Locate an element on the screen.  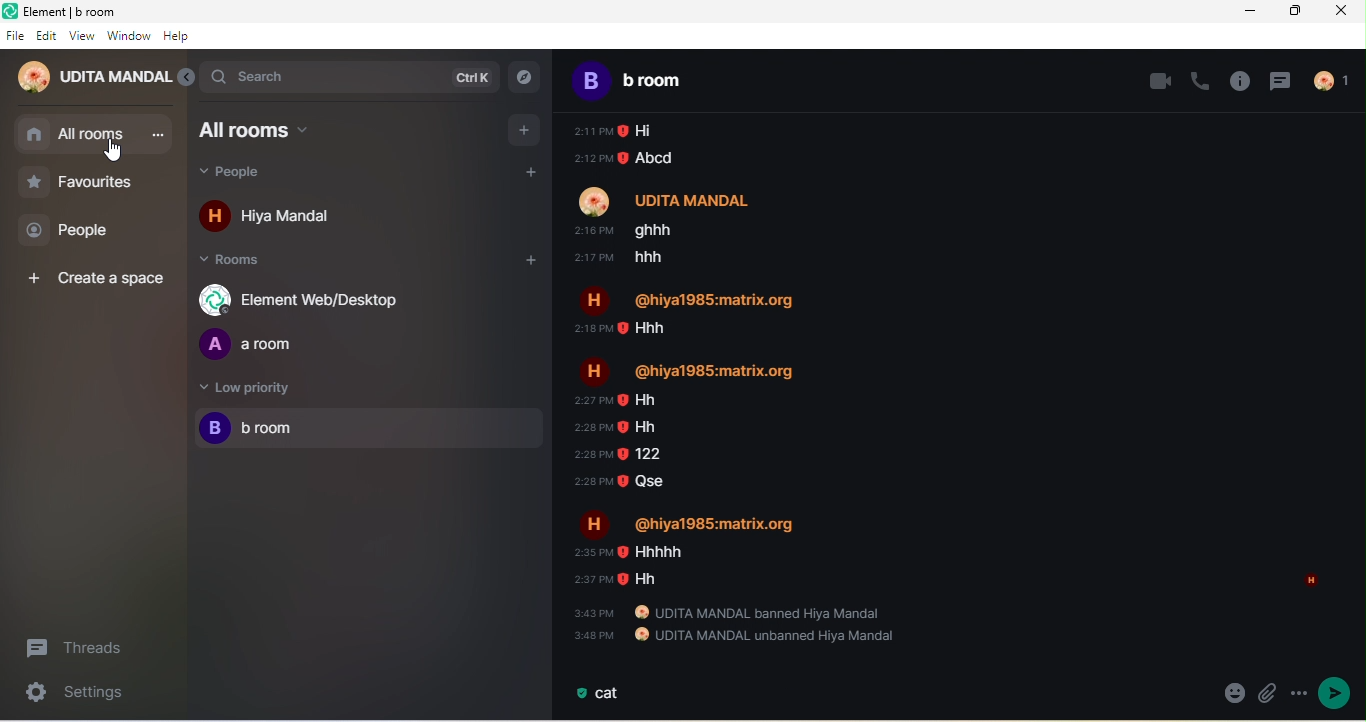
explore is located at coordinates (525, 78).